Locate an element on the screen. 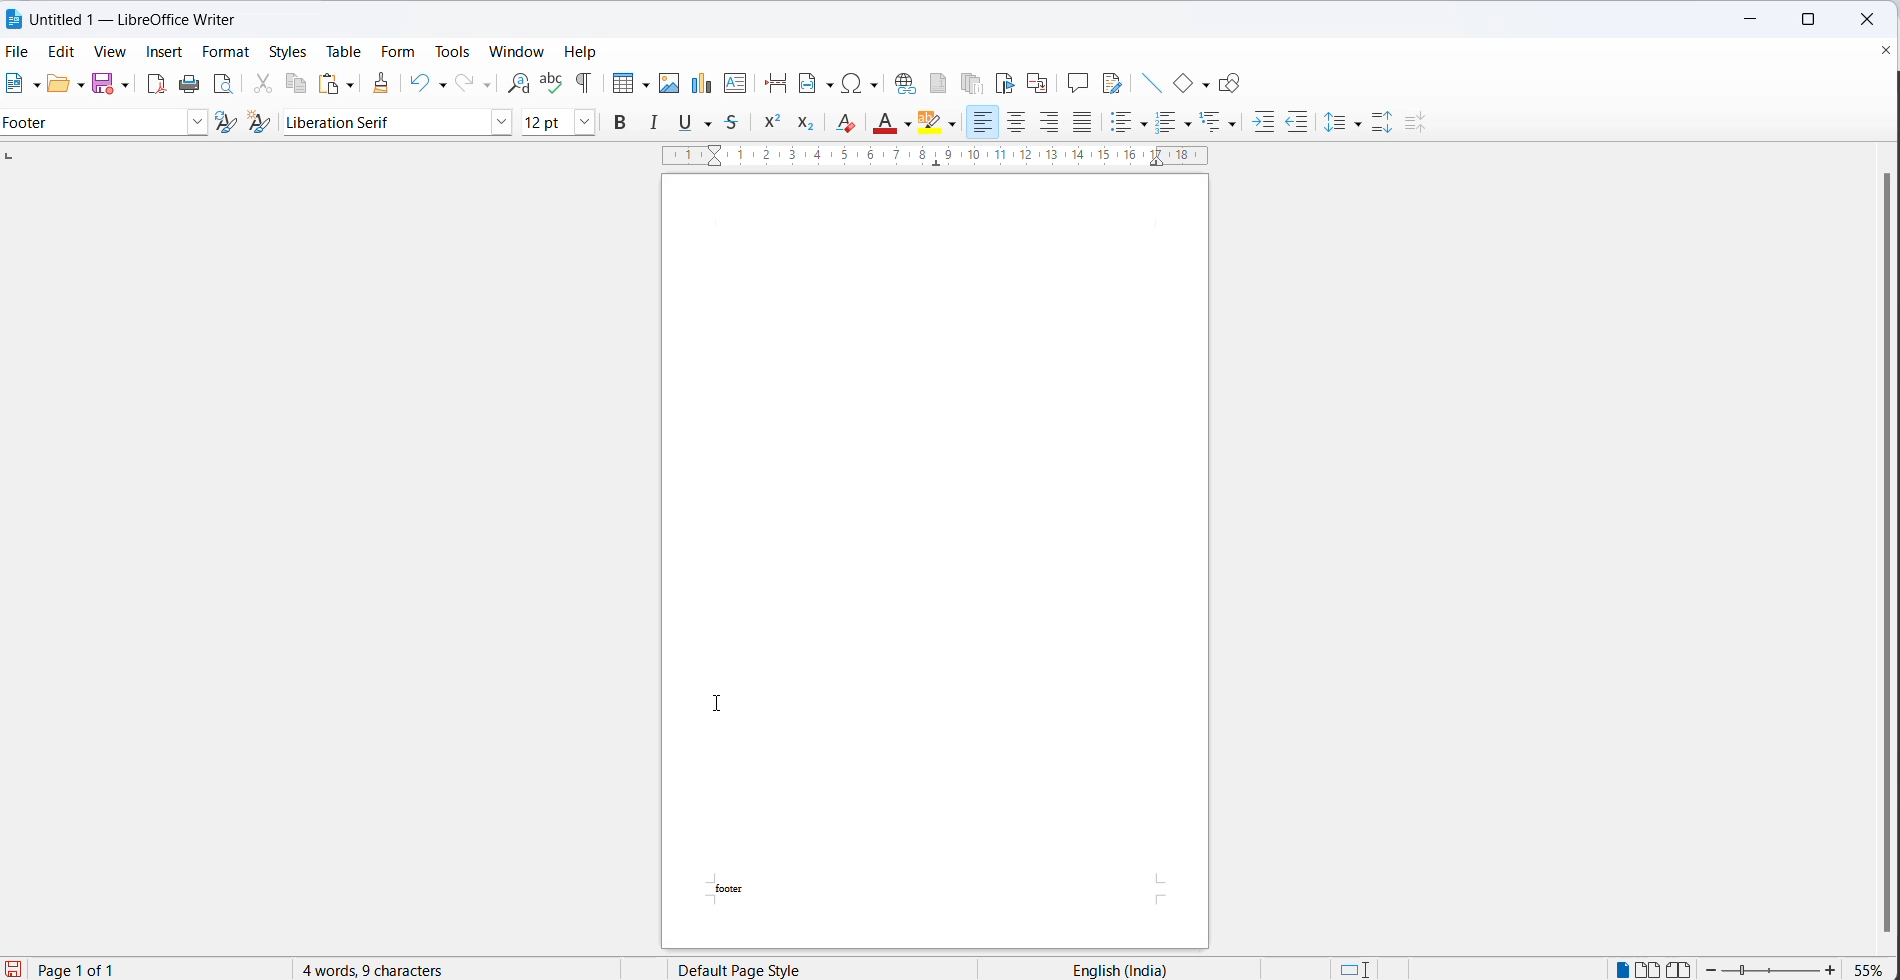  view  is located at coordinates (112, 52).